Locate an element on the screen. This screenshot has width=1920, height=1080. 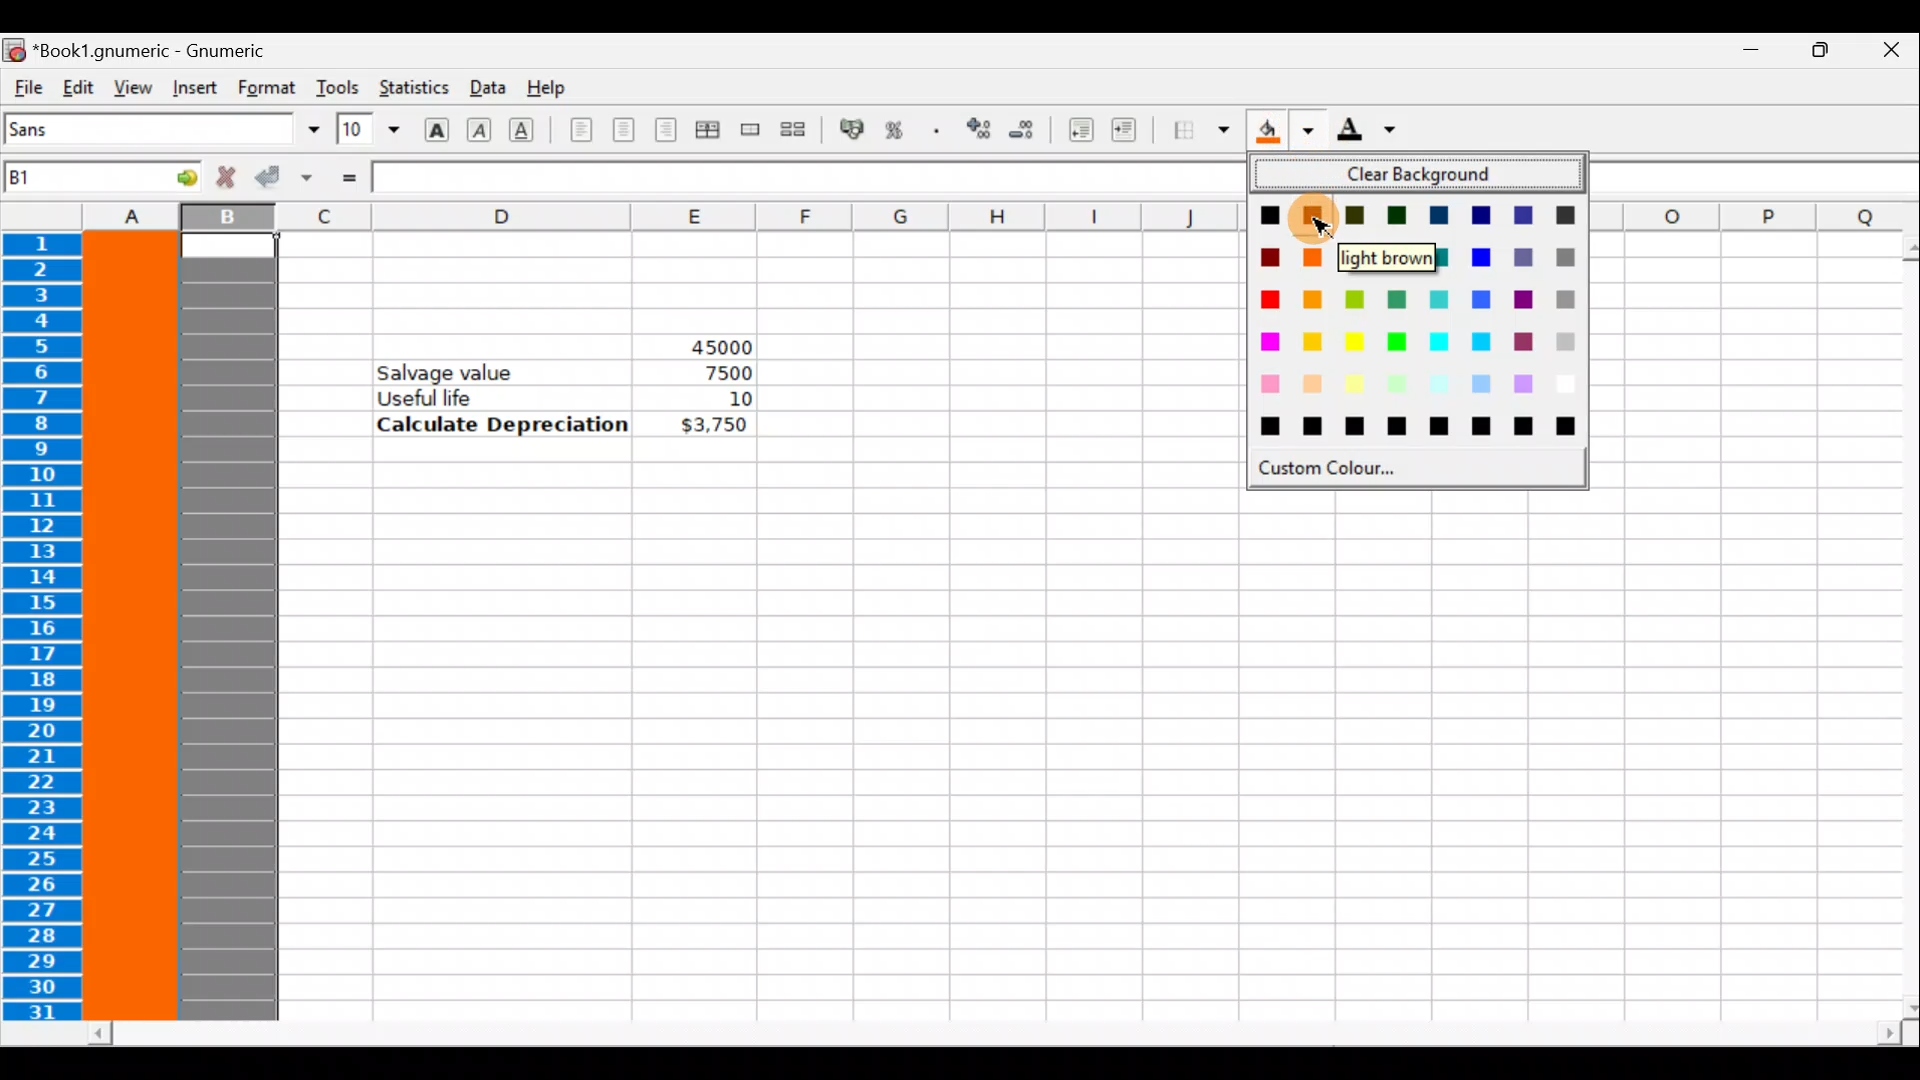
Borders is located at coordinates (1201, 131).